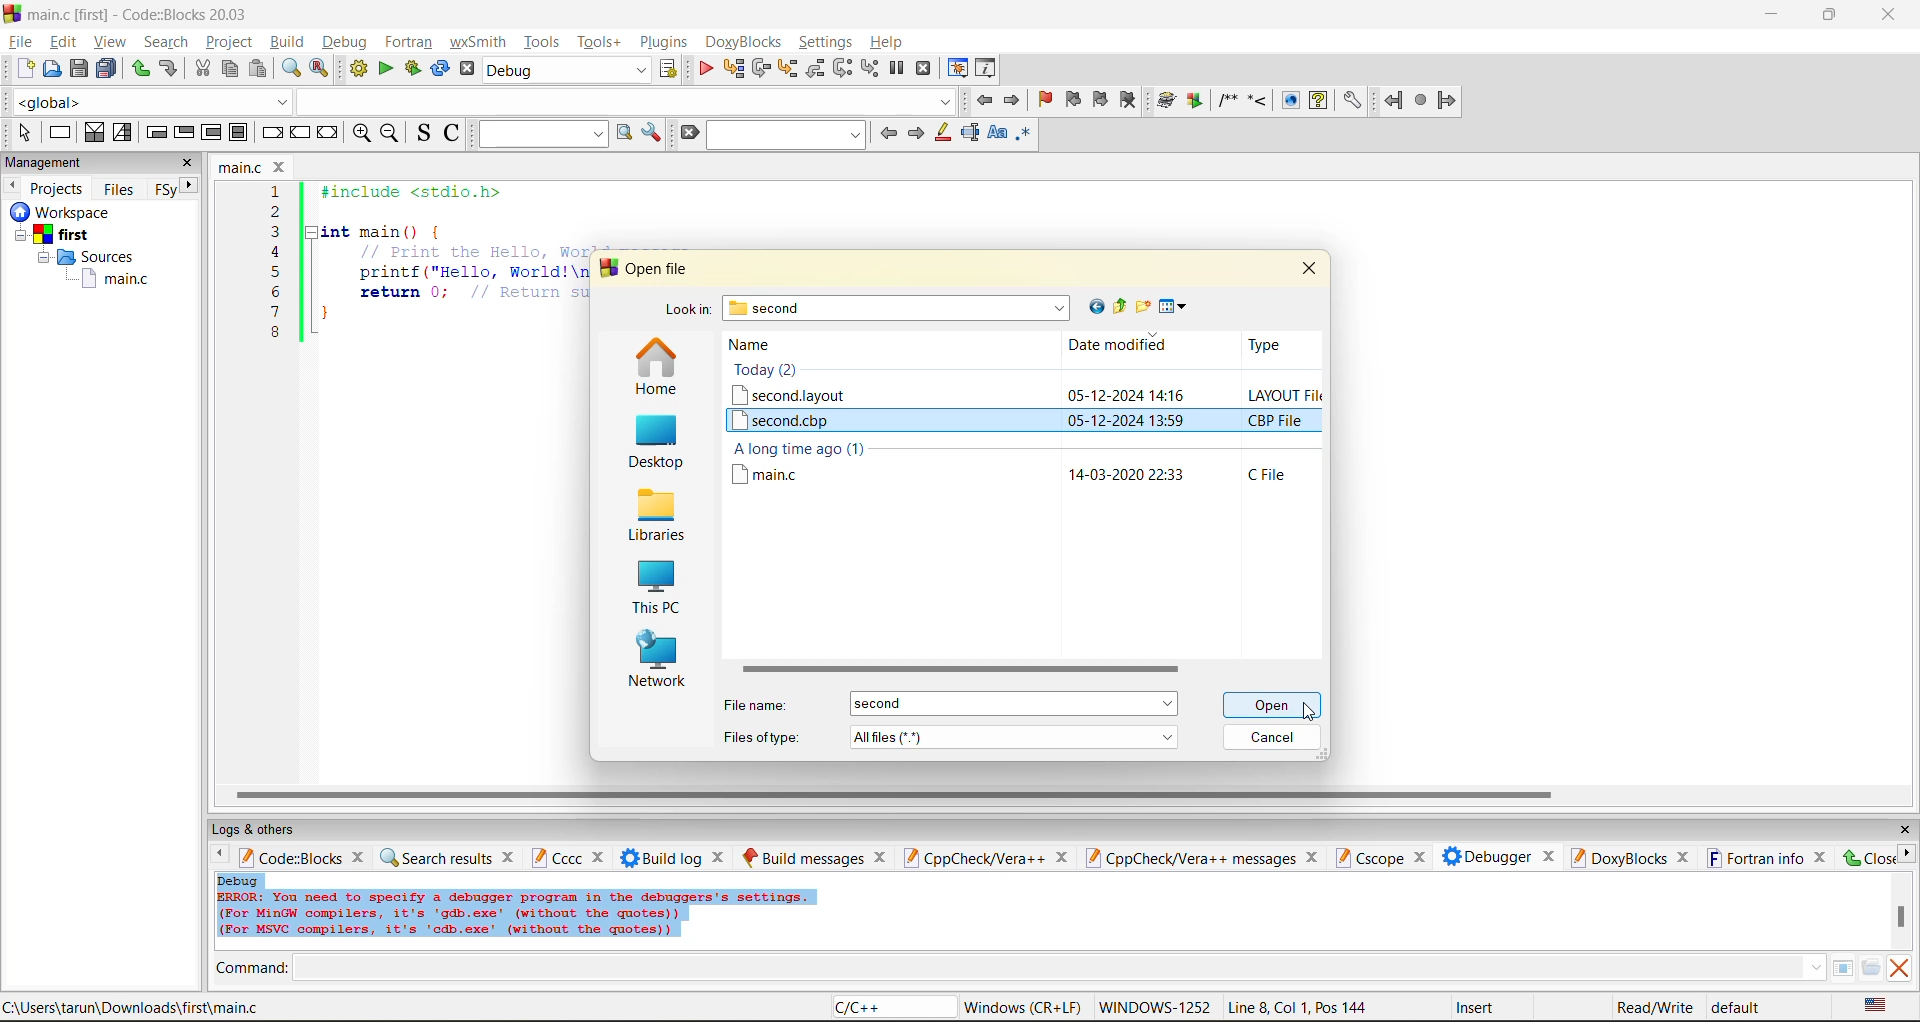 This screenshot has height=1022, width=1920. I want to click on close, so click(1867, 857).